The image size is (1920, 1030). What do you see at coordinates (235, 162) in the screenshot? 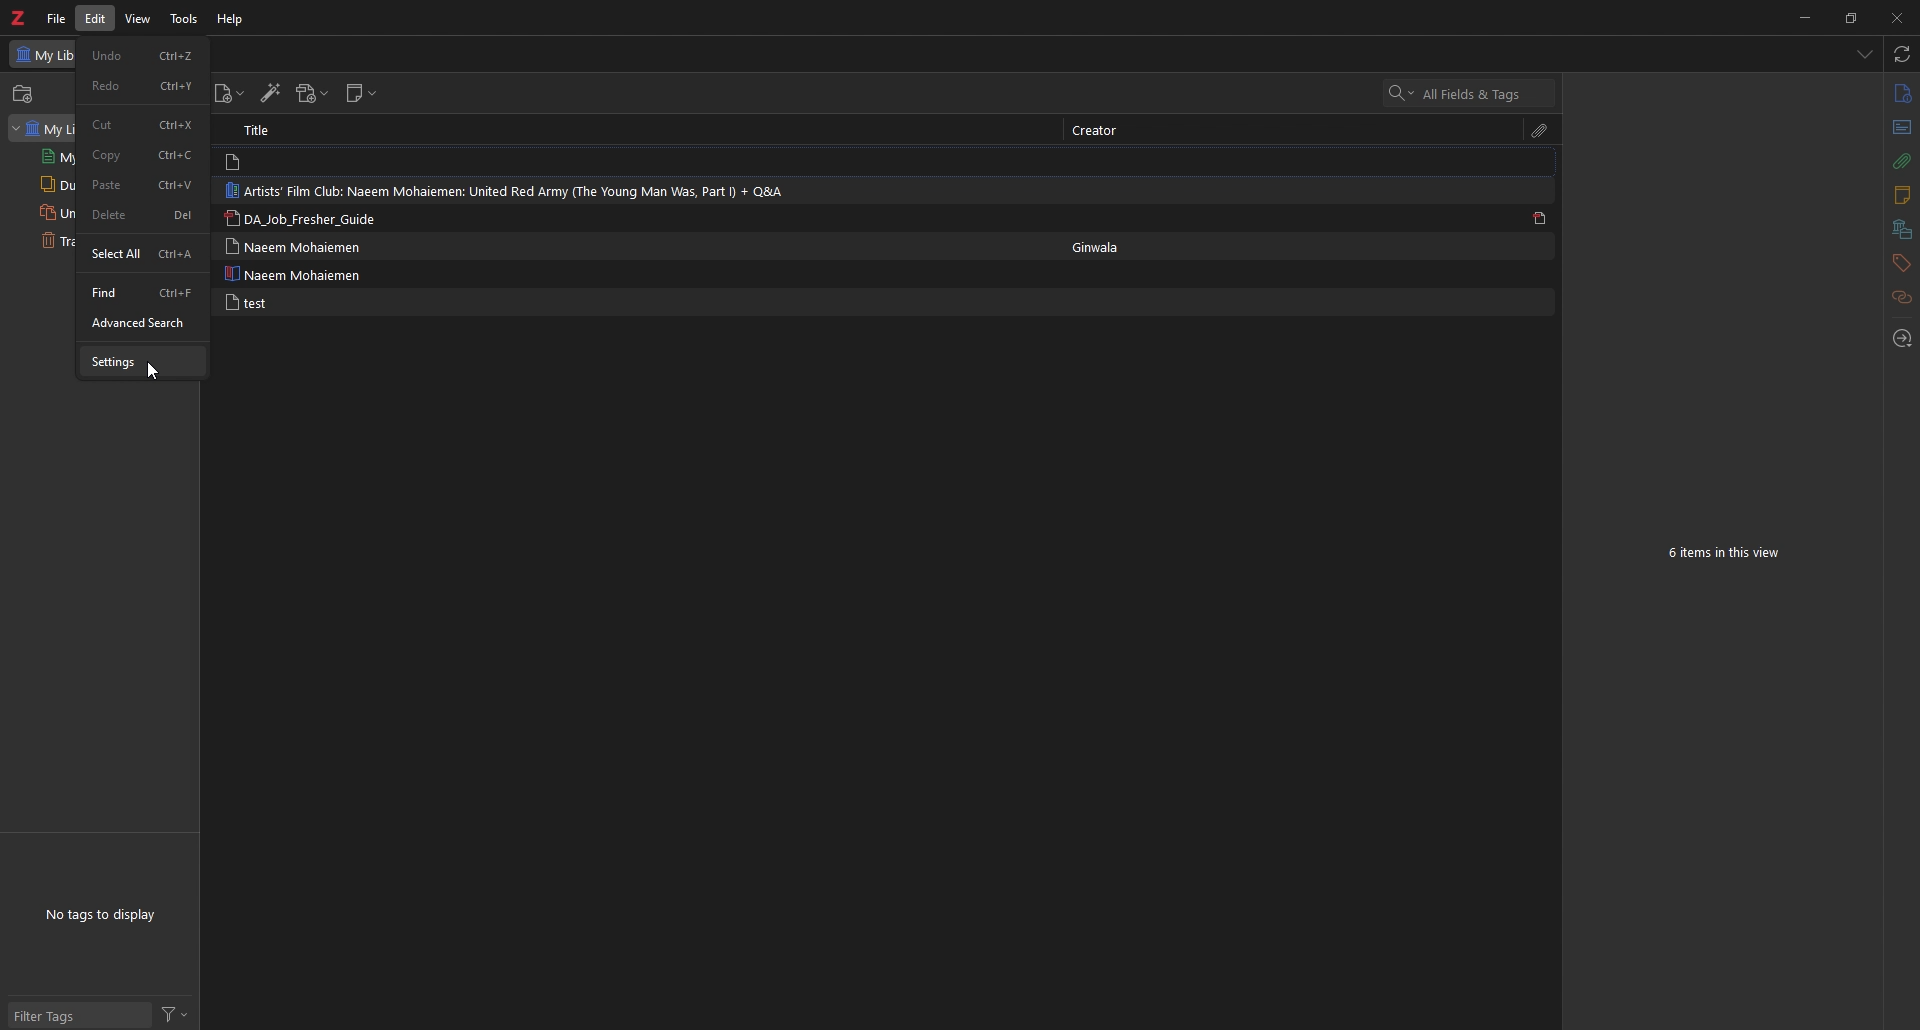
I see `file logo` at bounding box center [235, 162].